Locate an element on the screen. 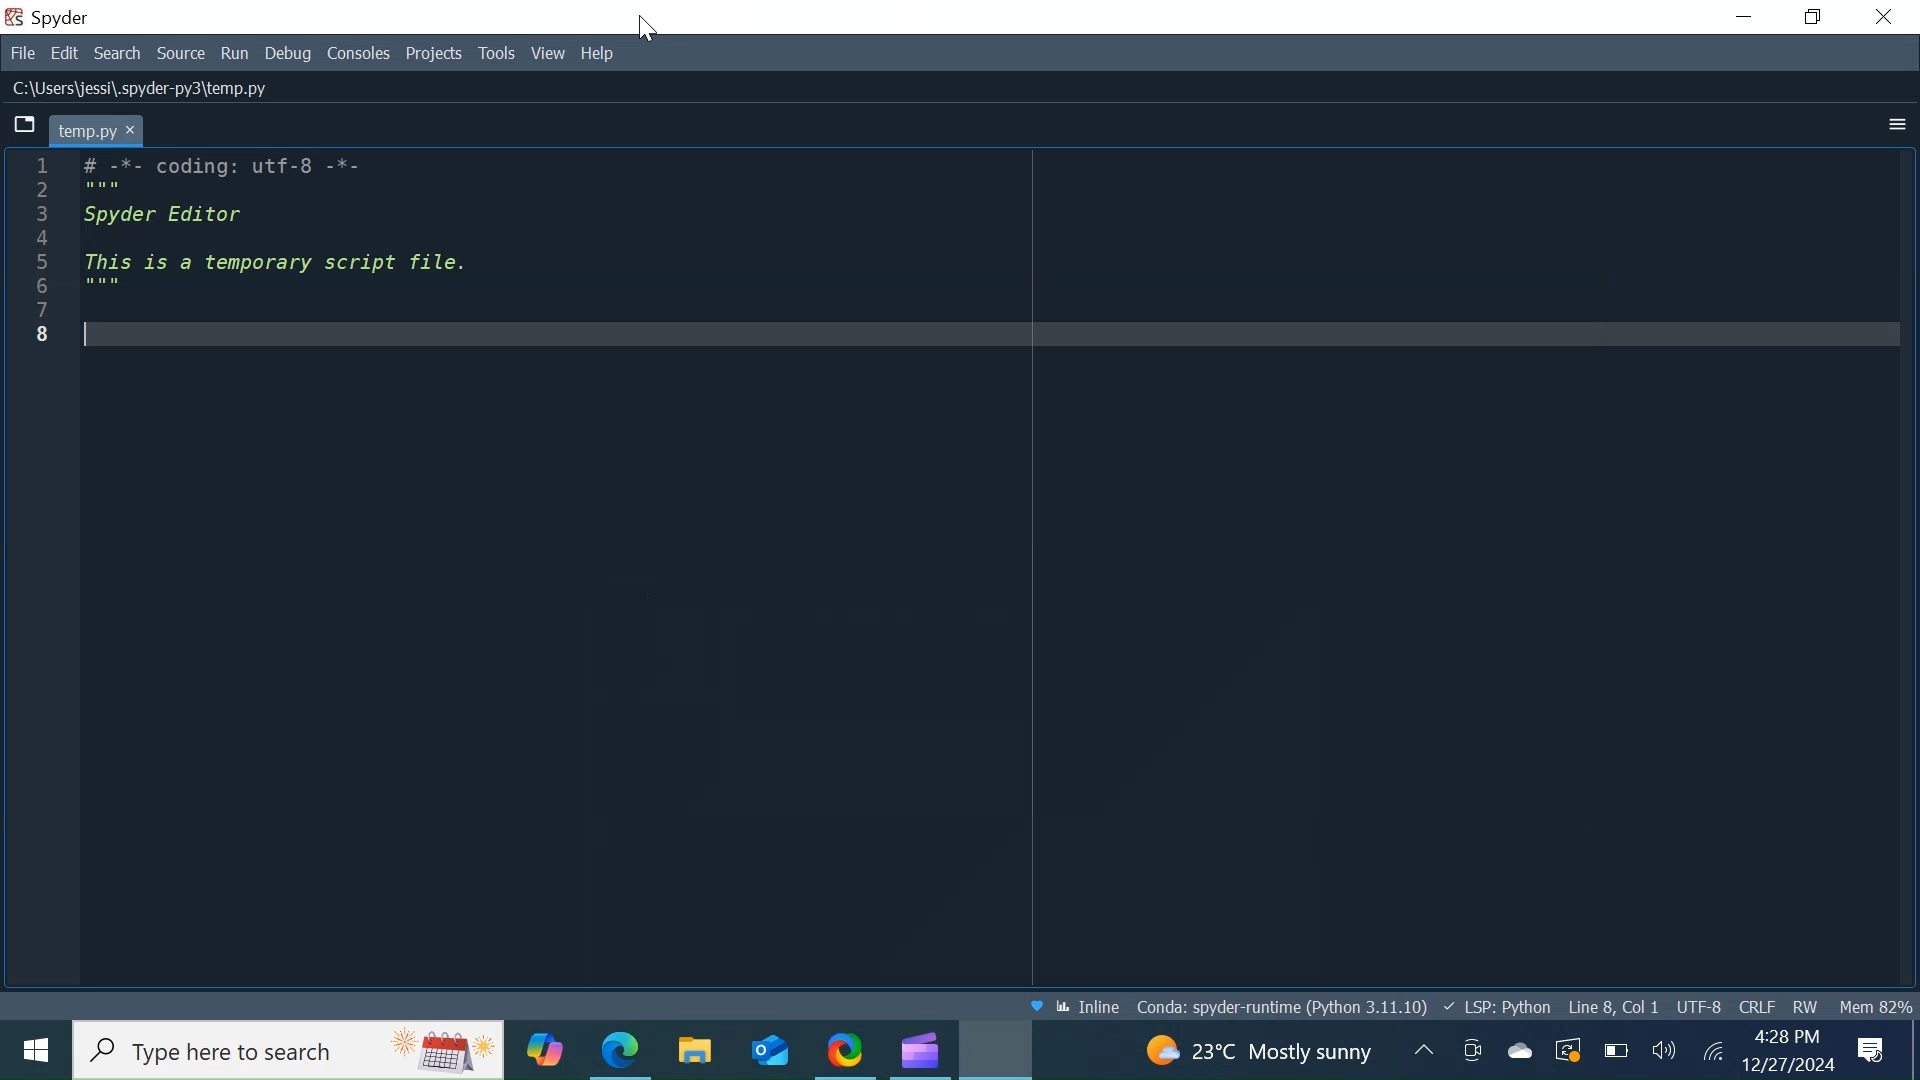  File Encoding is located at coordinates (1699, 1007).